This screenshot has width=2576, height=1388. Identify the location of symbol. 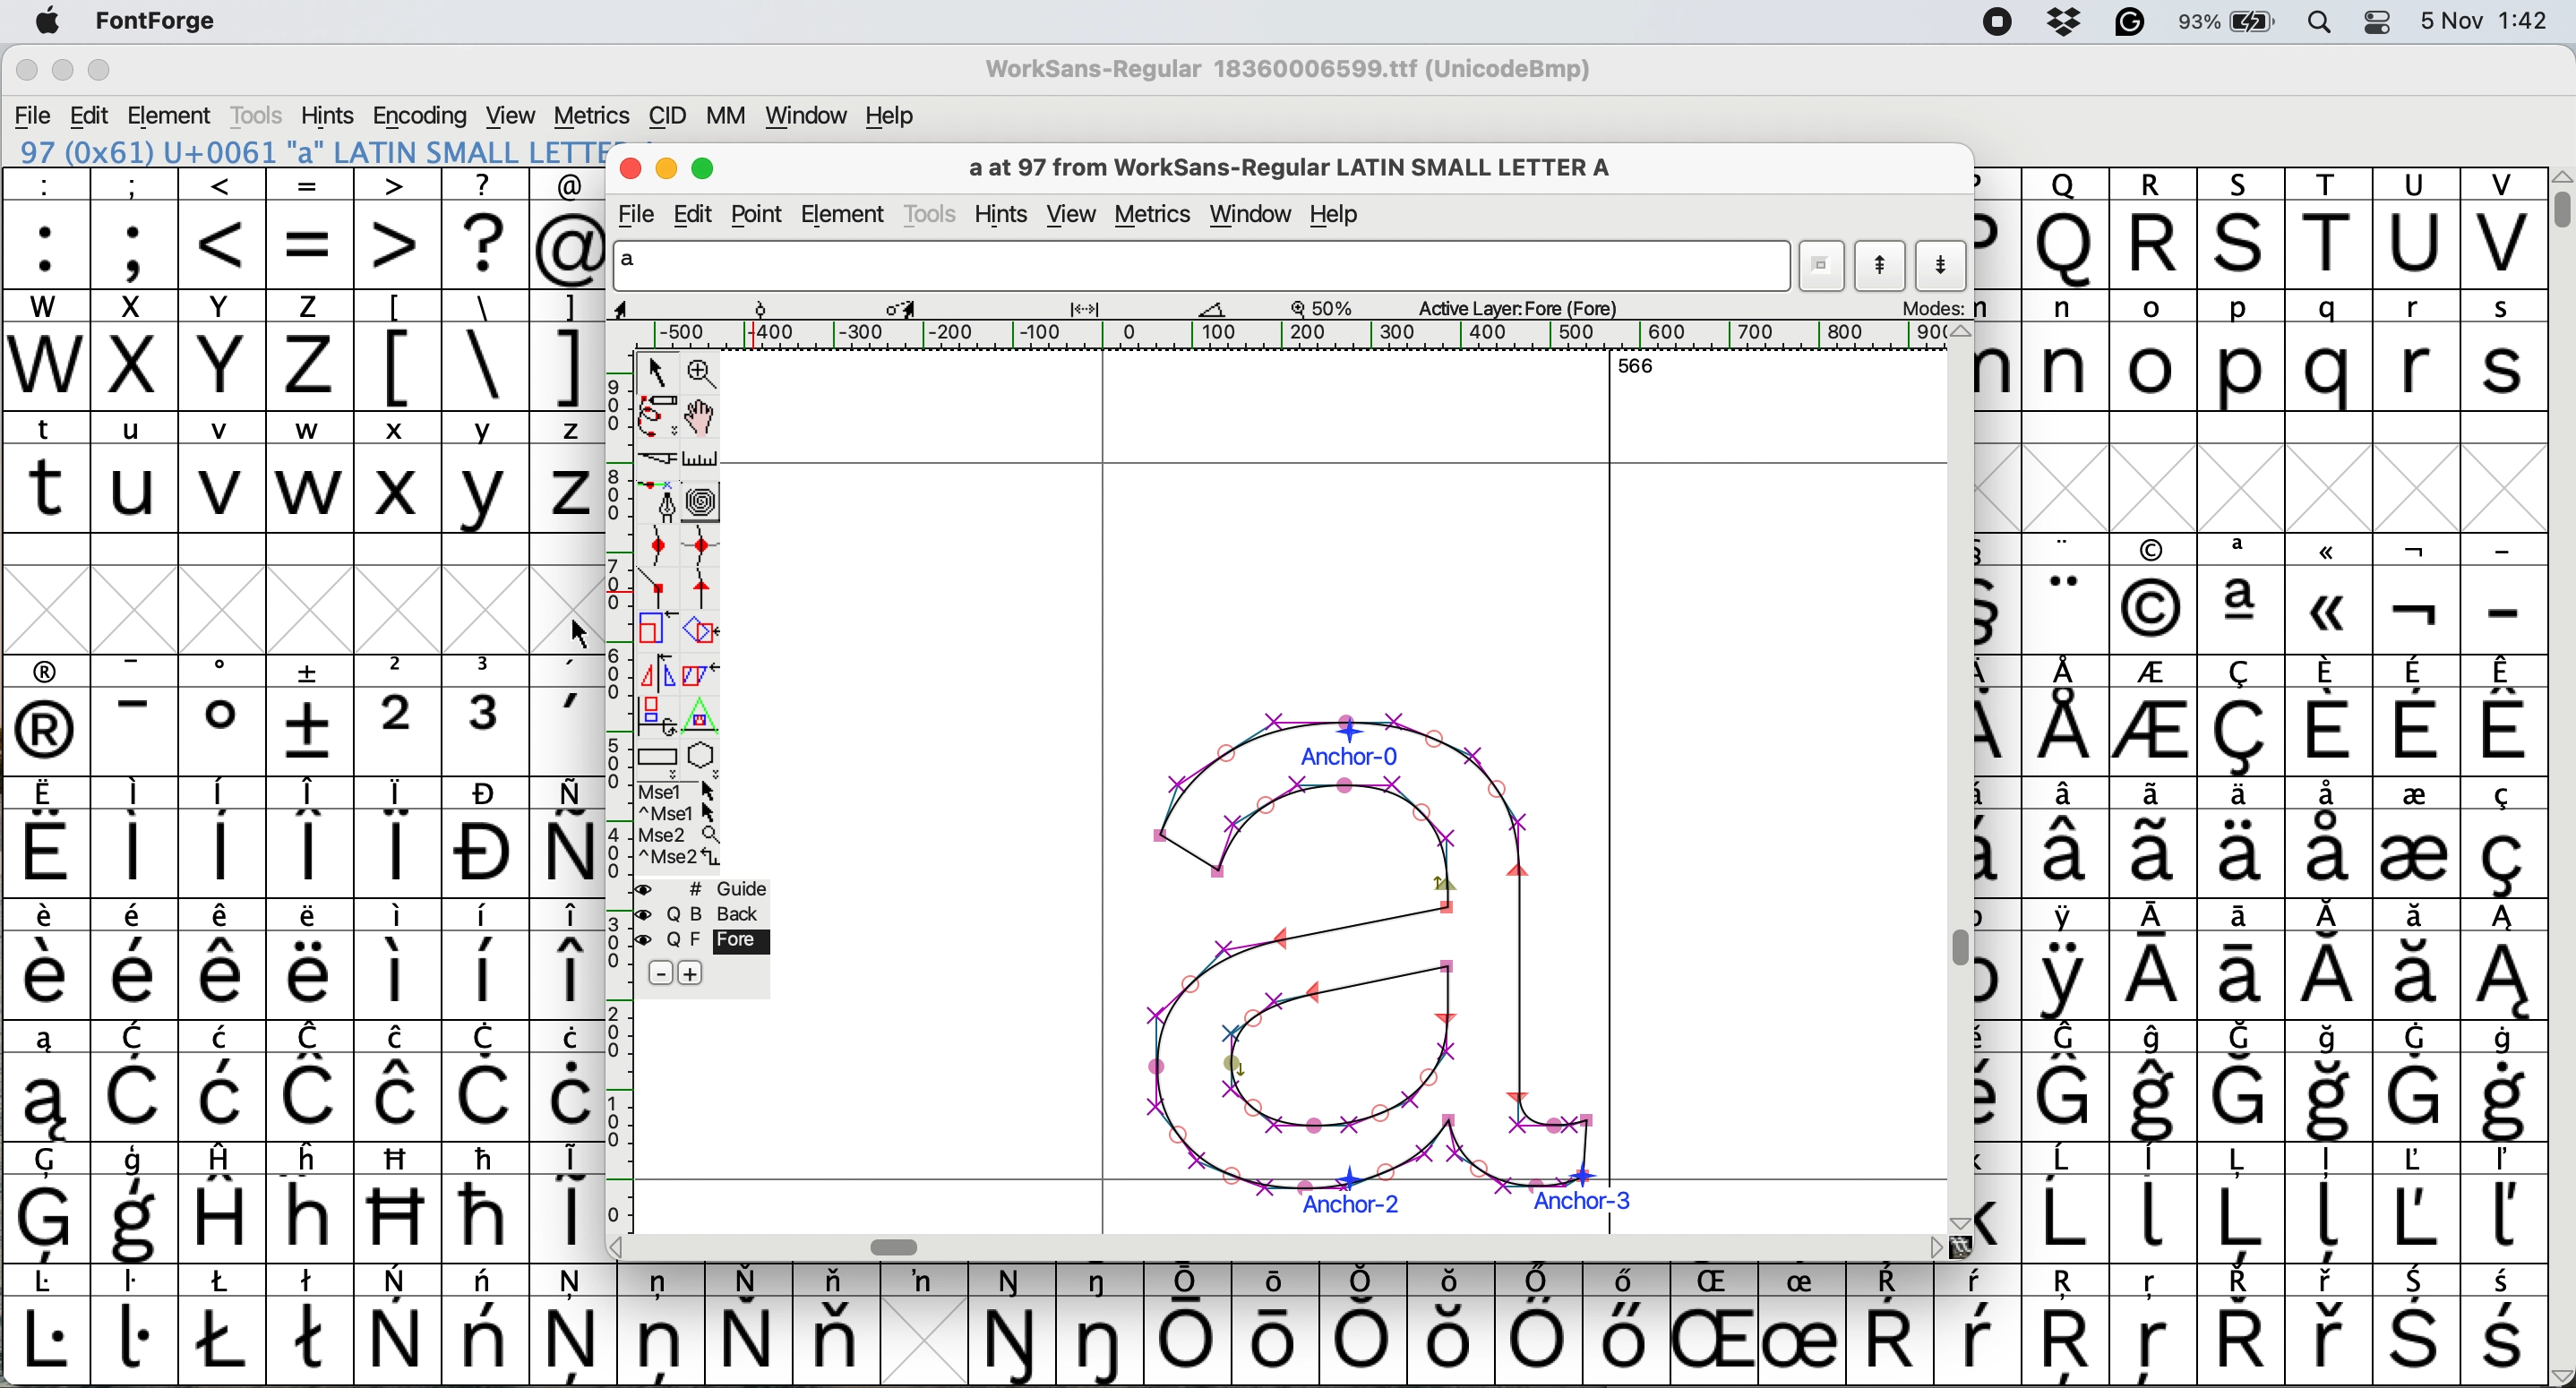
(2065, 960).